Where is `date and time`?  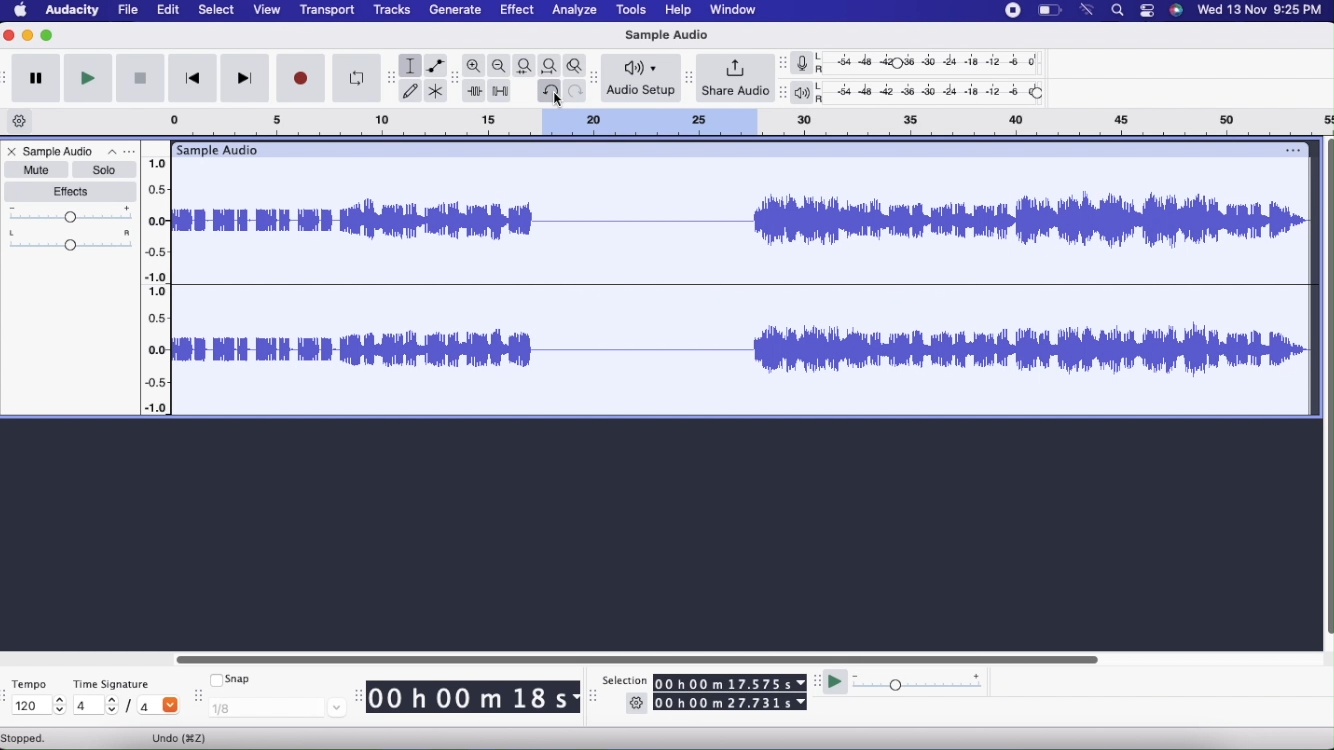
date and time is located at coordinates (1259, 10).